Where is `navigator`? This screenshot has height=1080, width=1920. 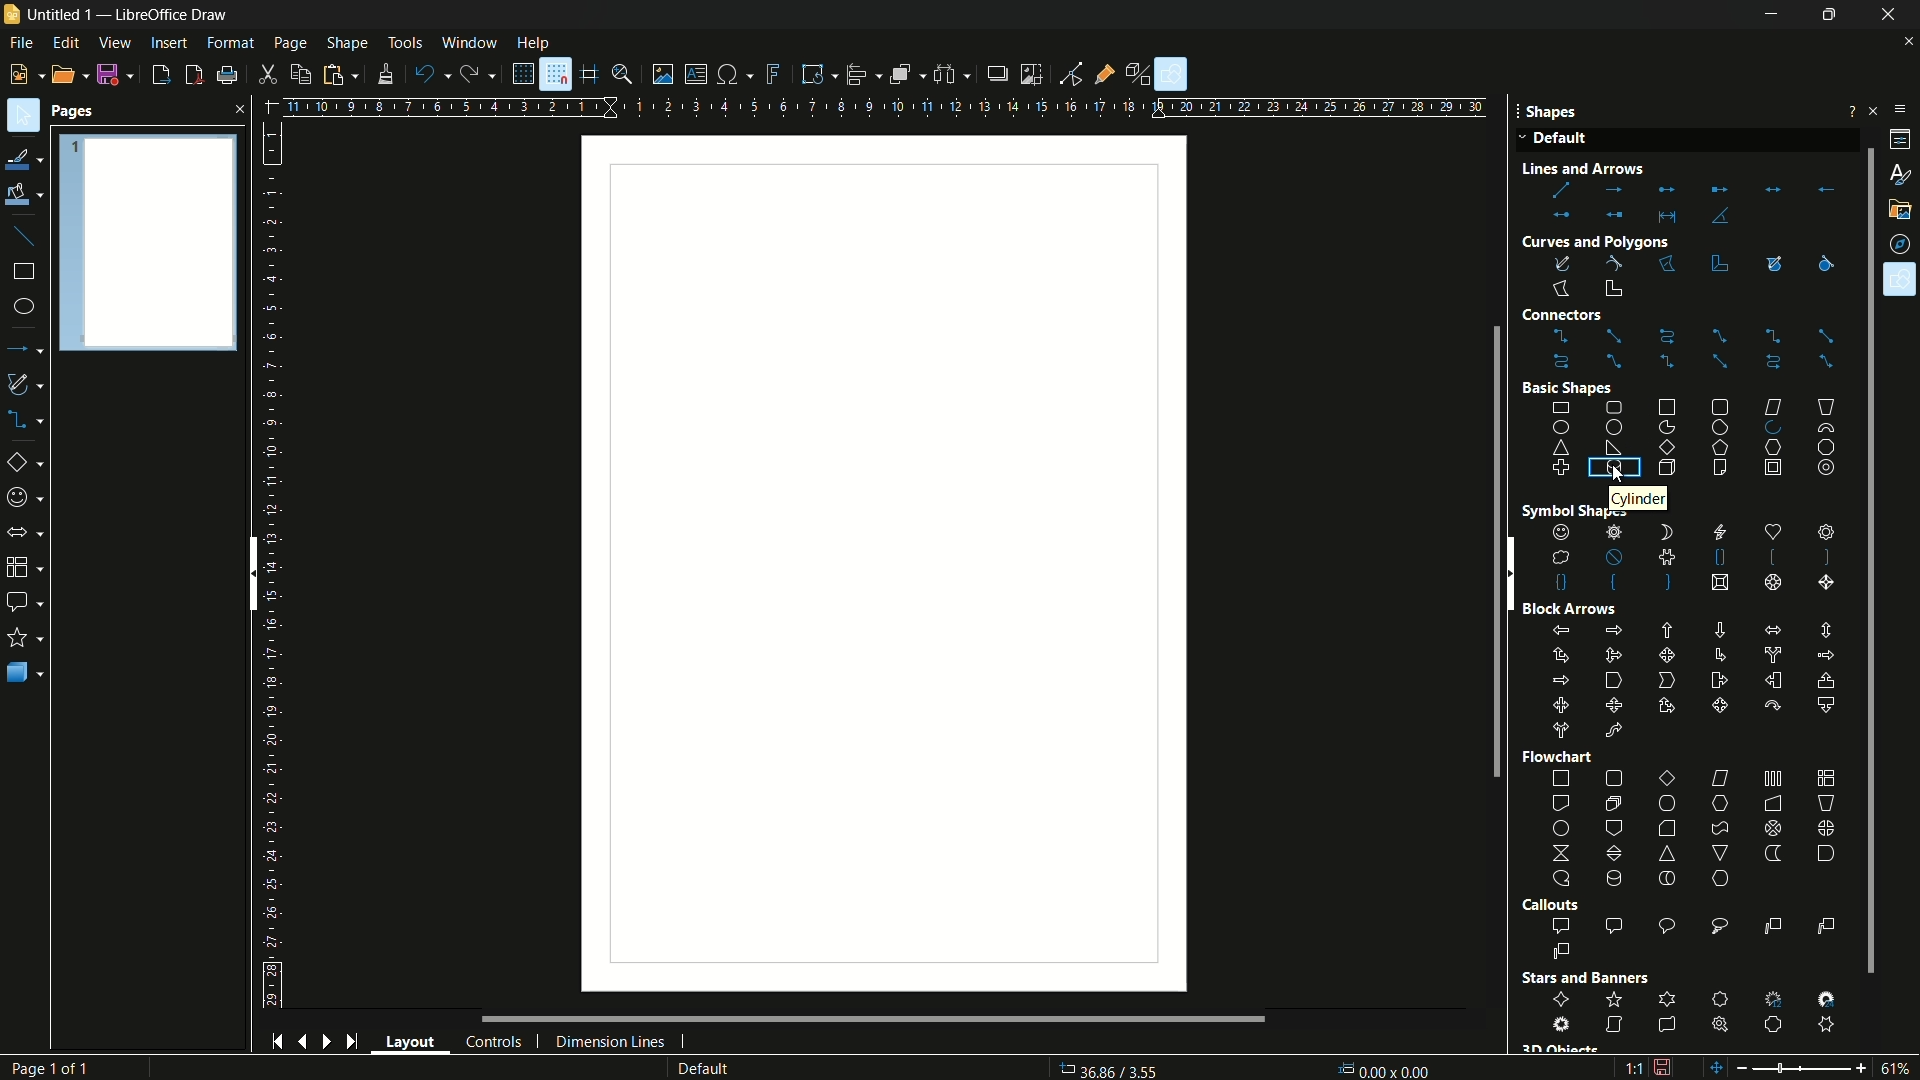
navigator is located at coordinates (1902, 244).